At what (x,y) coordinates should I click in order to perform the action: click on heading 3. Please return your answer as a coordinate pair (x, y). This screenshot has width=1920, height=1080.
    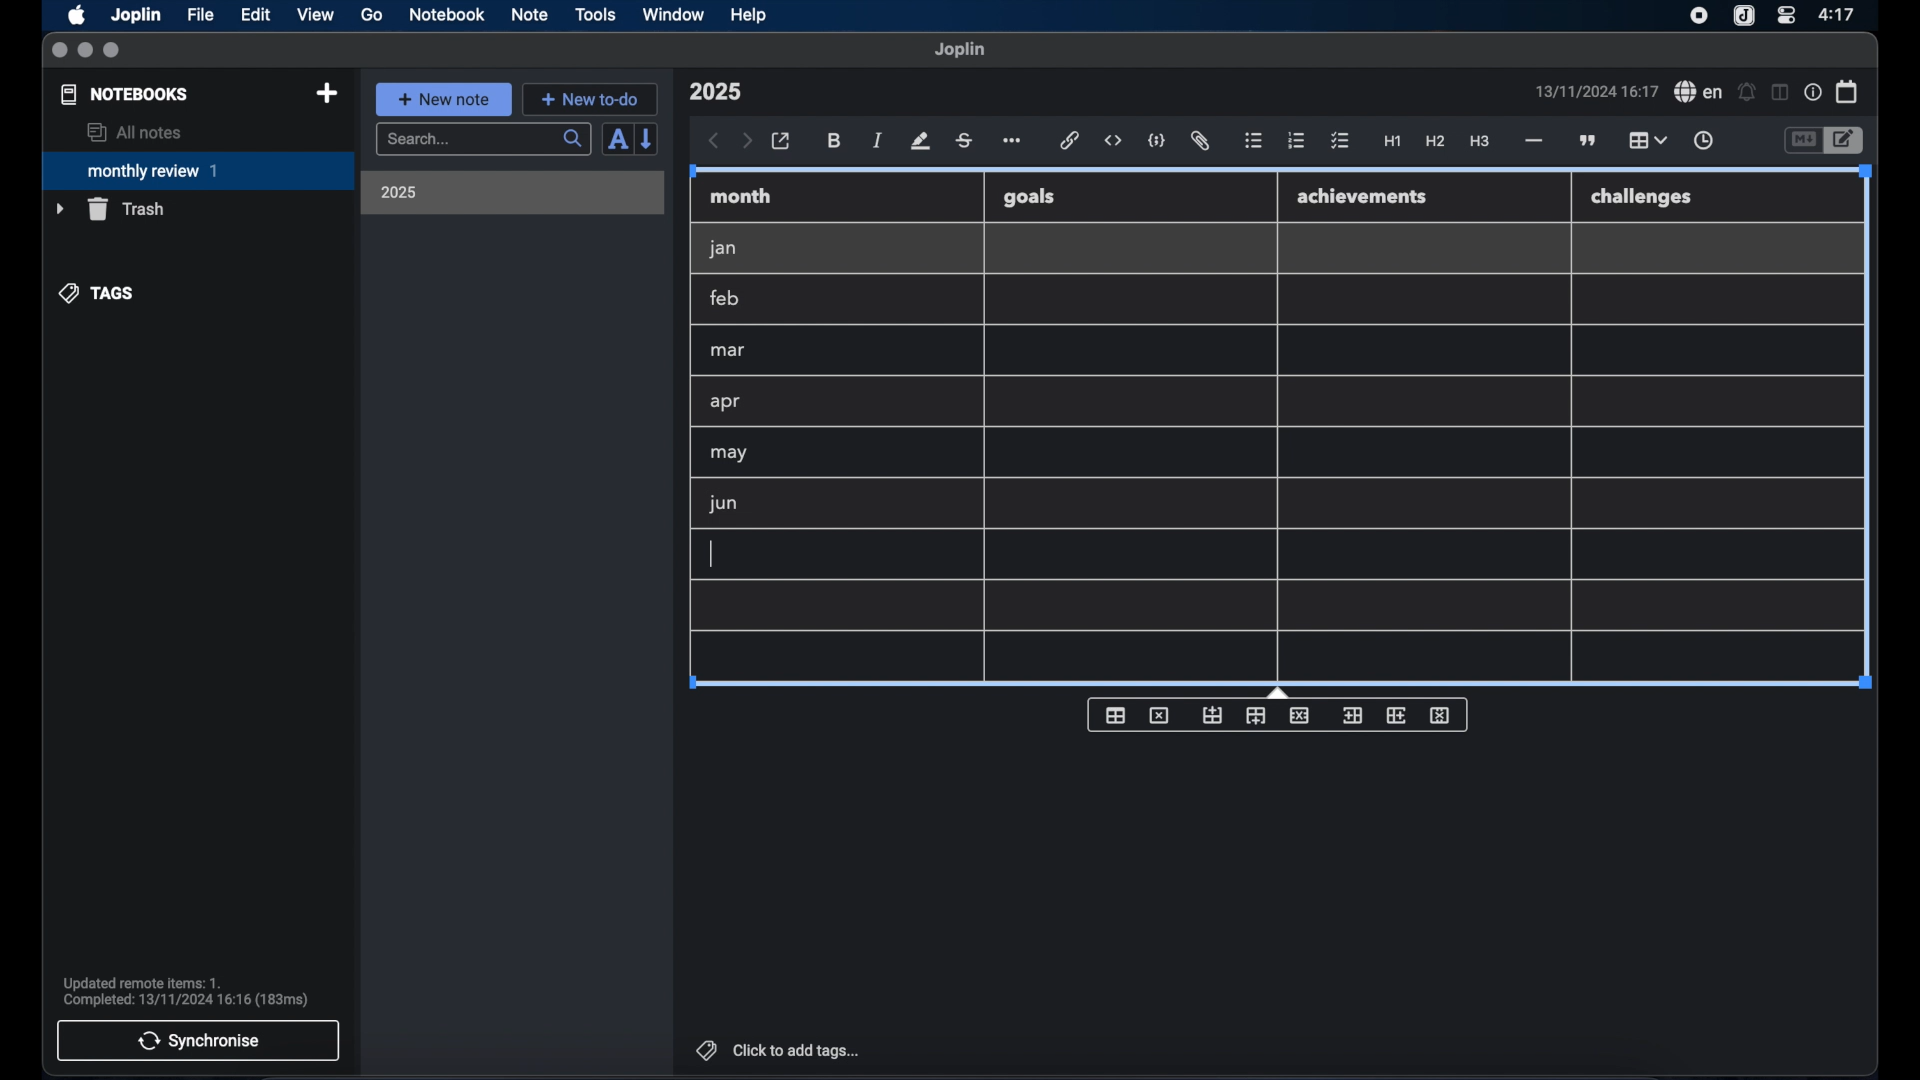
    Looking at the image, I should click on (1479, 142).